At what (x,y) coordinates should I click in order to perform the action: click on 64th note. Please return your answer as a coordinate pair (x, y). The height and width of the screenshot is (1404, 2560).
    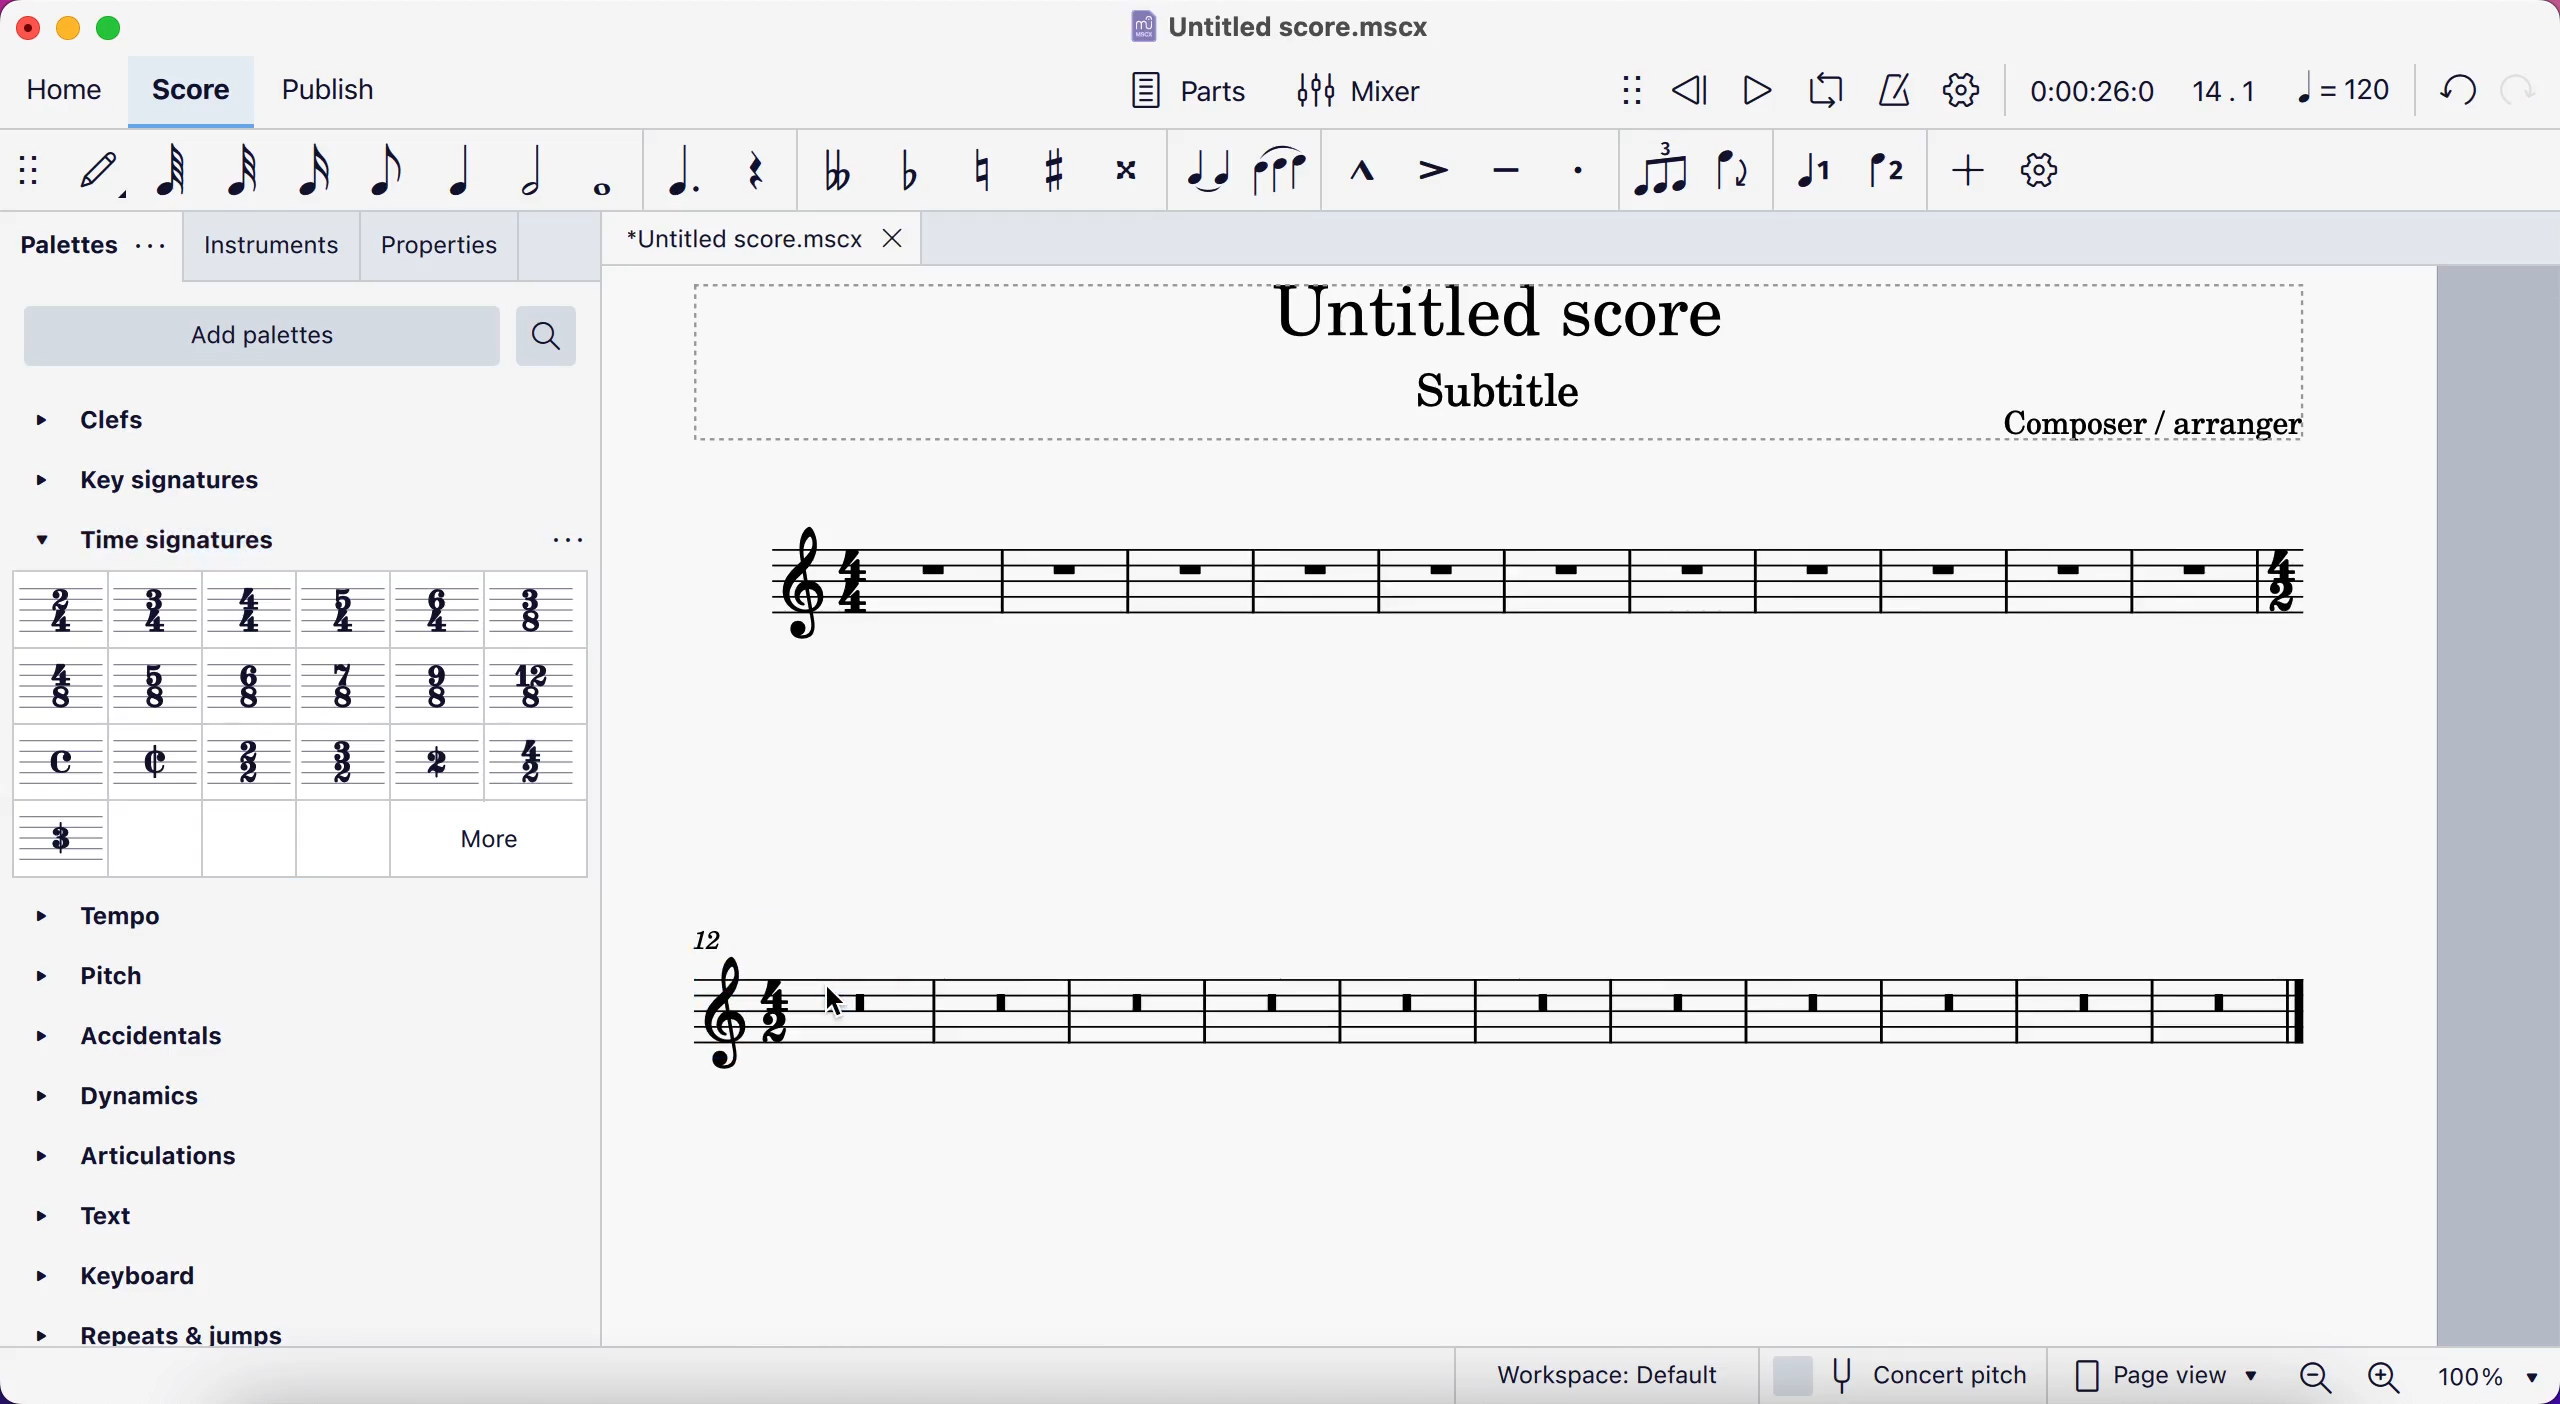
    Looking at the image, I should click on (166, 173).